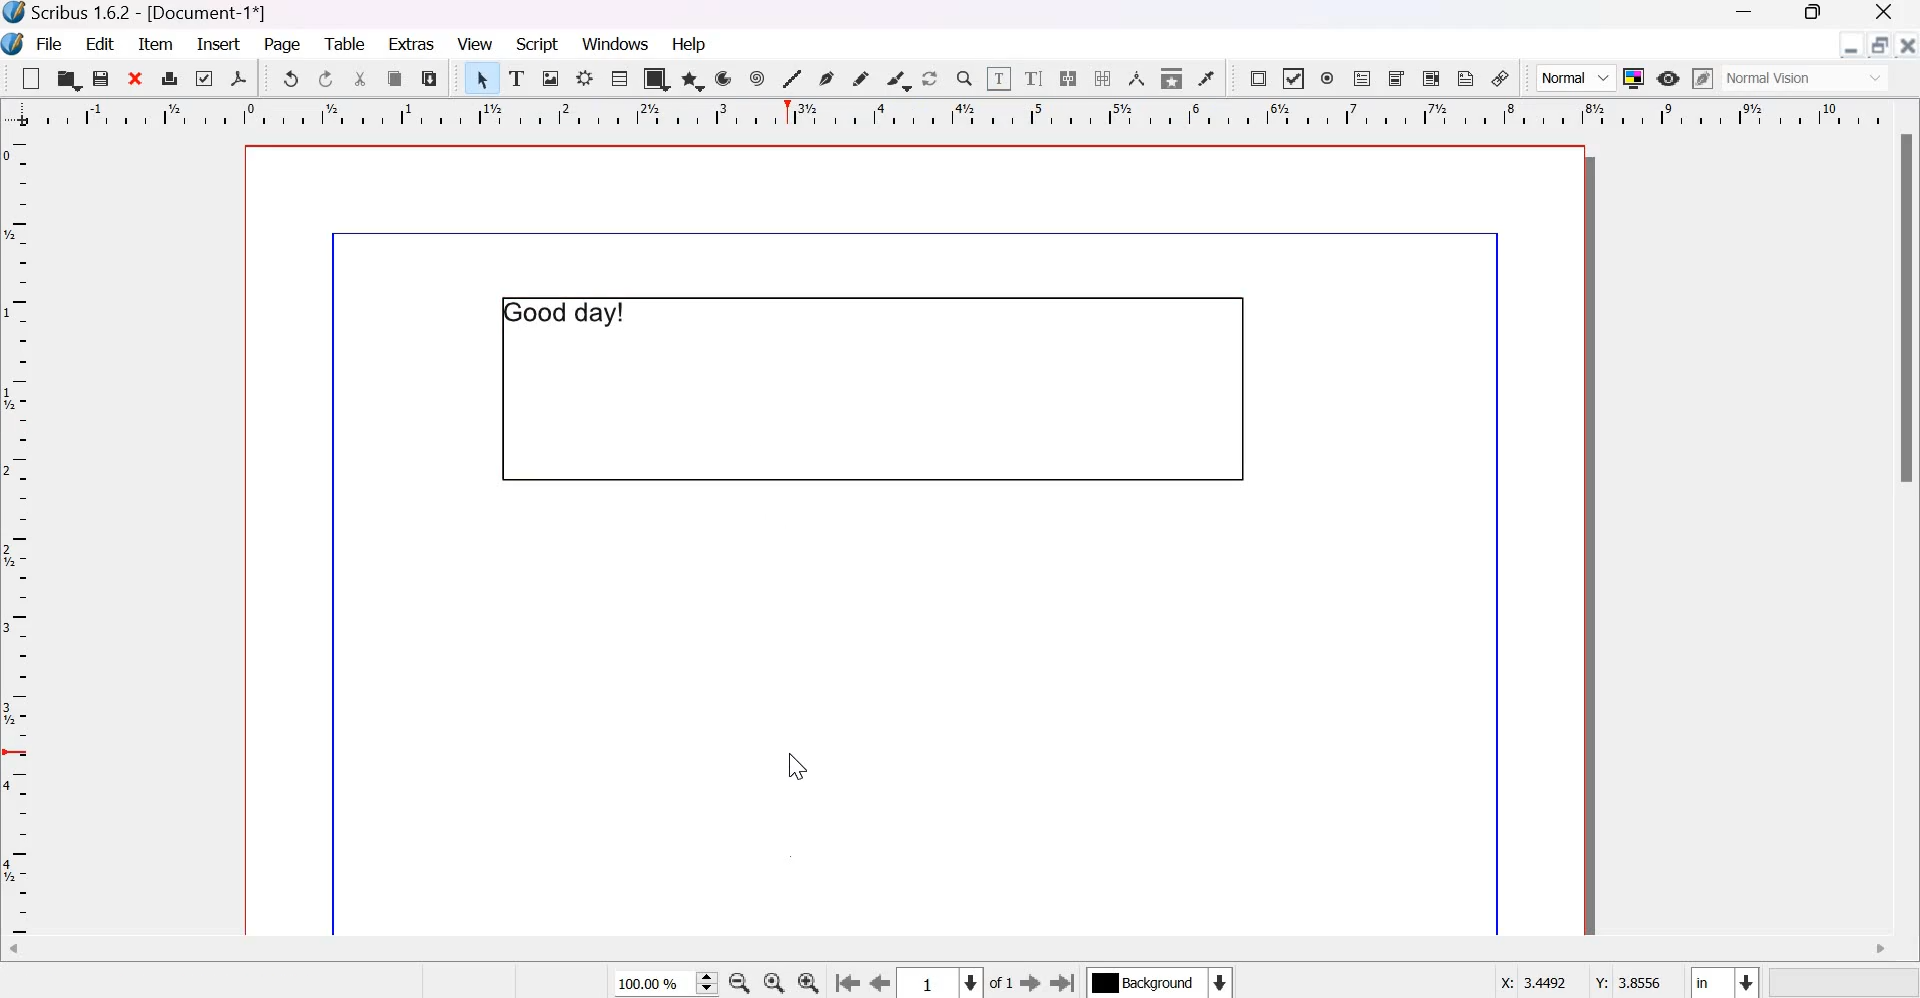  I want to click on Bezier curve, so click(826, 78).